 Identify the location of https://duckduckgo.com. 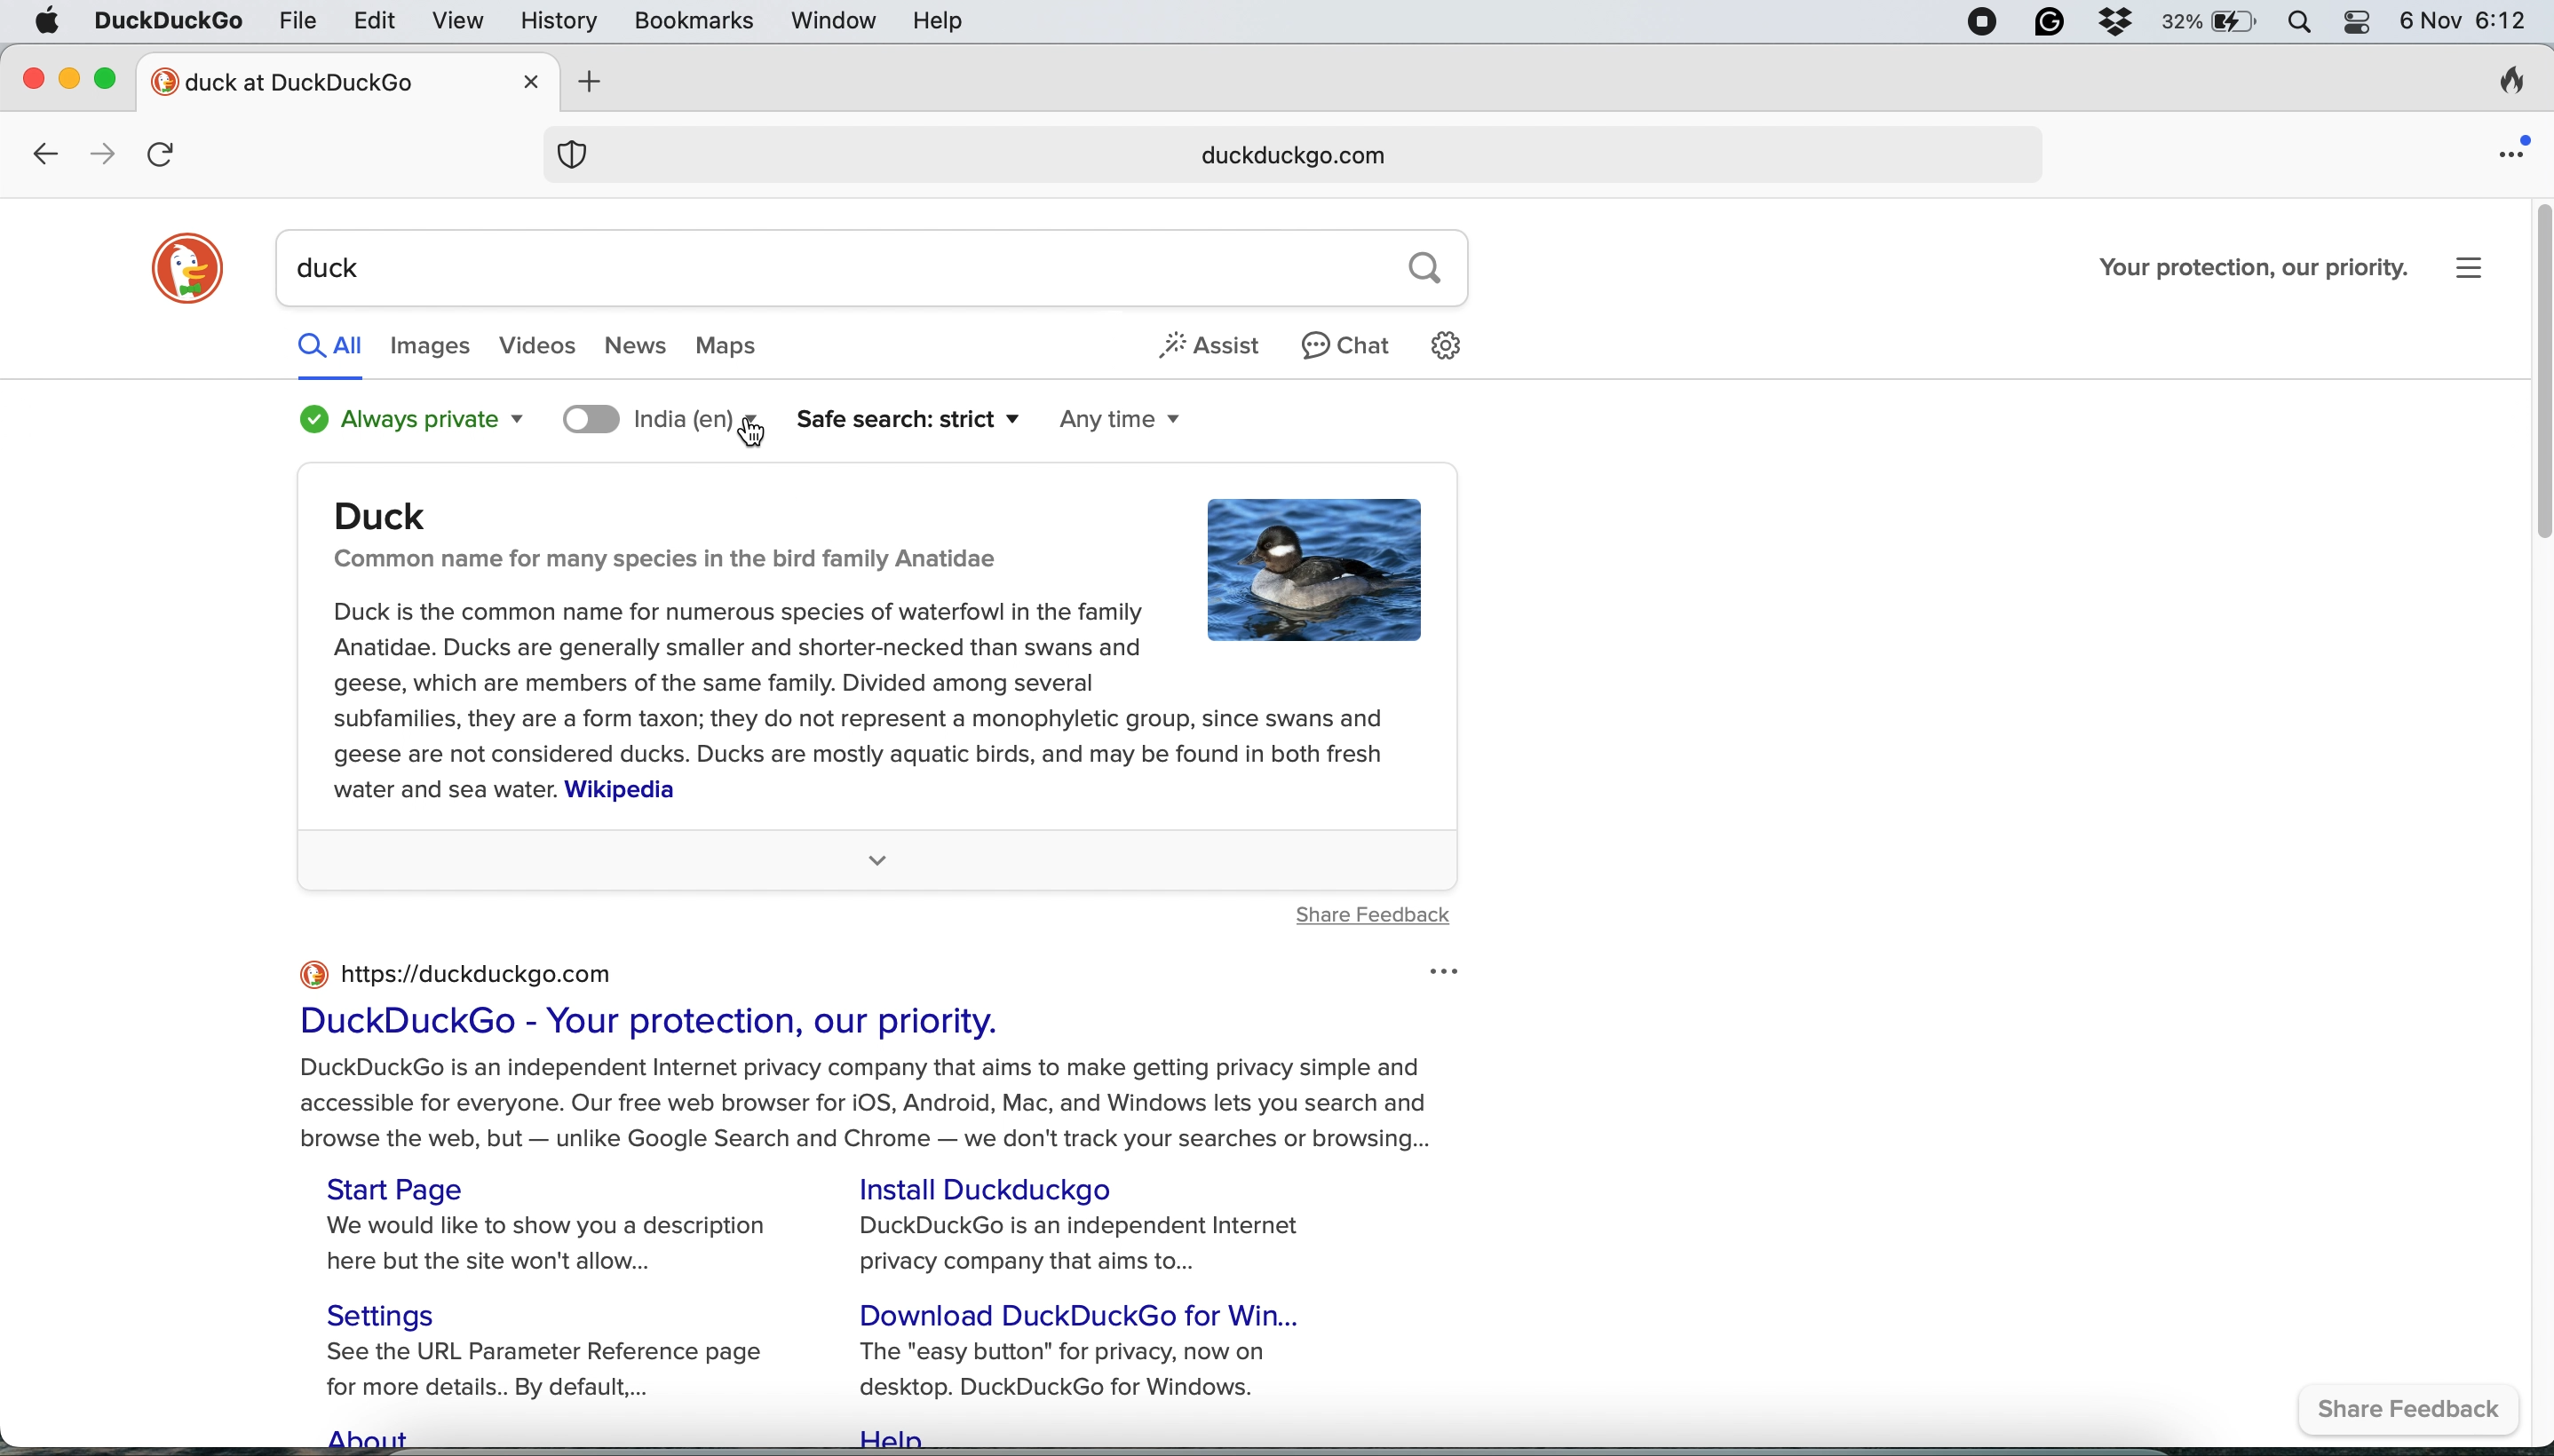
(481, 973).